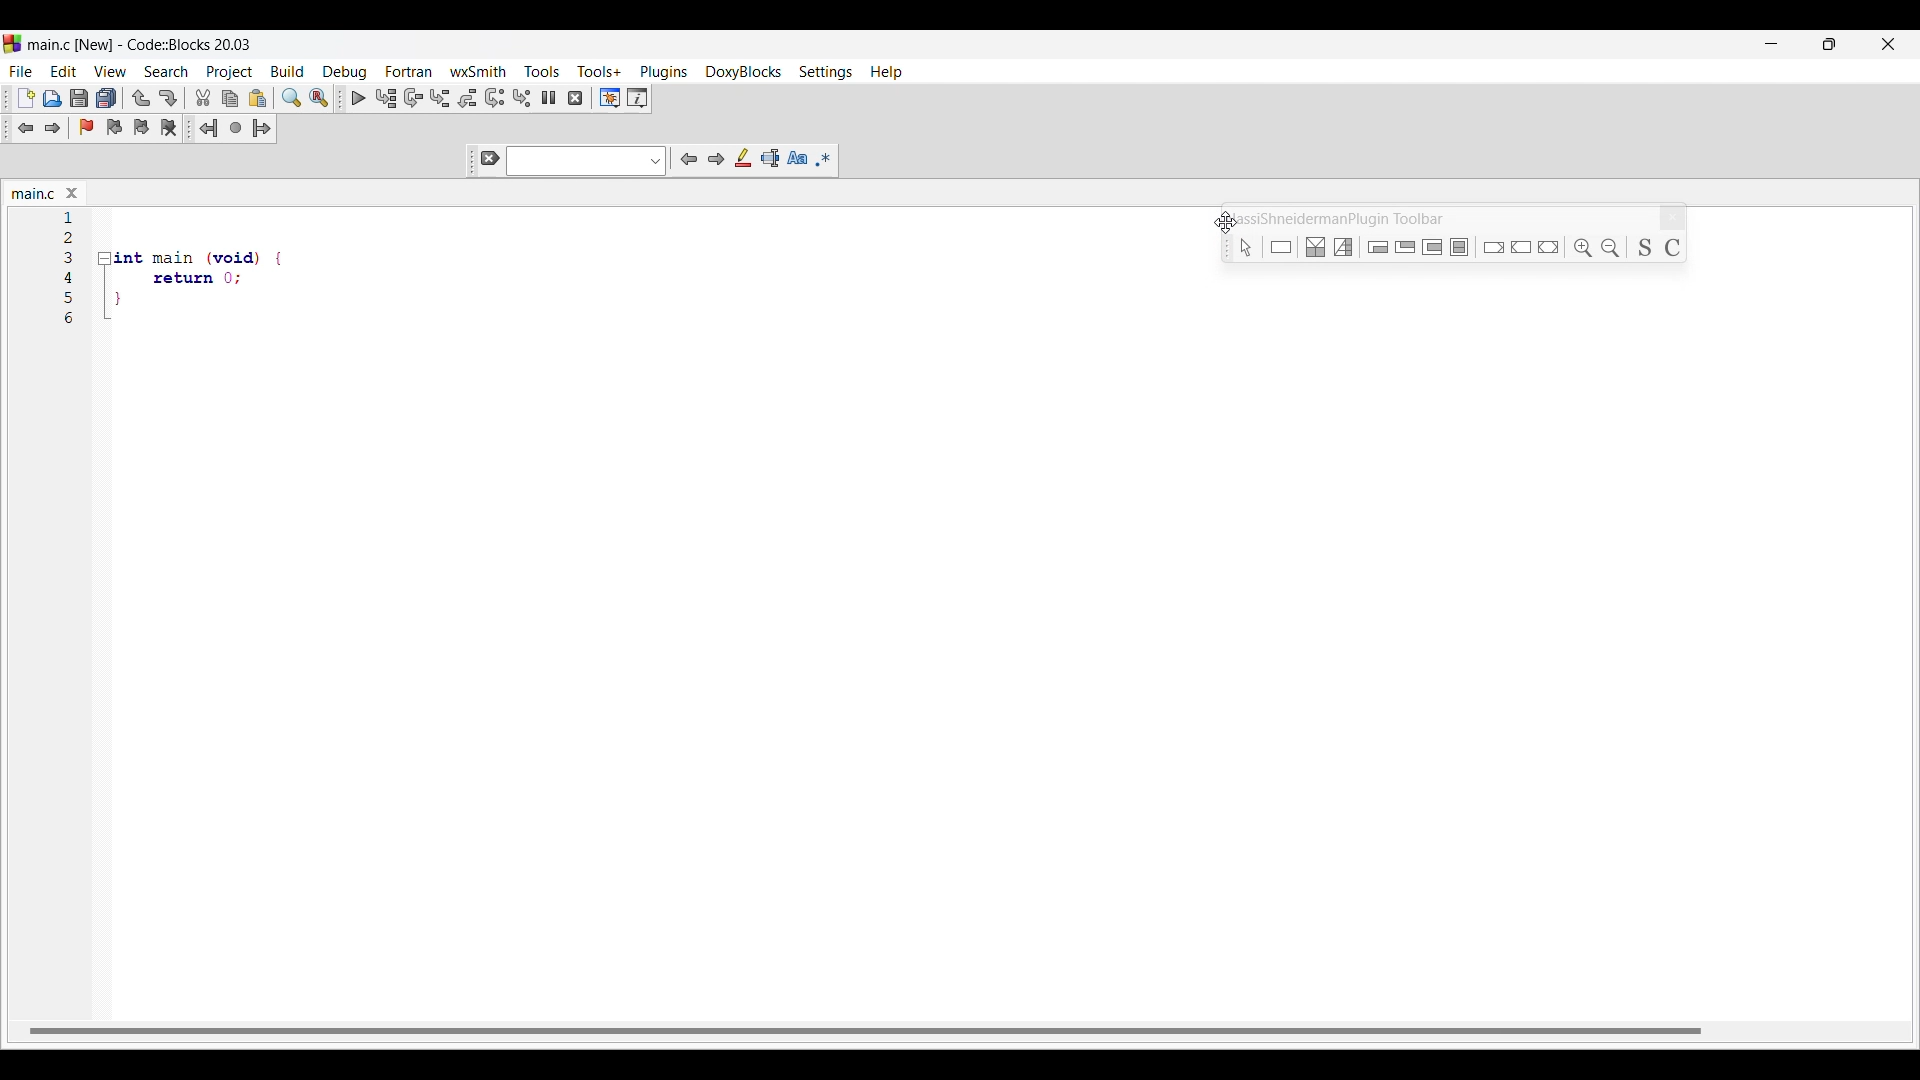 Image resolution: width=1920 pixels, height=1080 pixels. Describe the element at coordinates (65, 71) in the screenshot. I see `Edit menu` at that location.